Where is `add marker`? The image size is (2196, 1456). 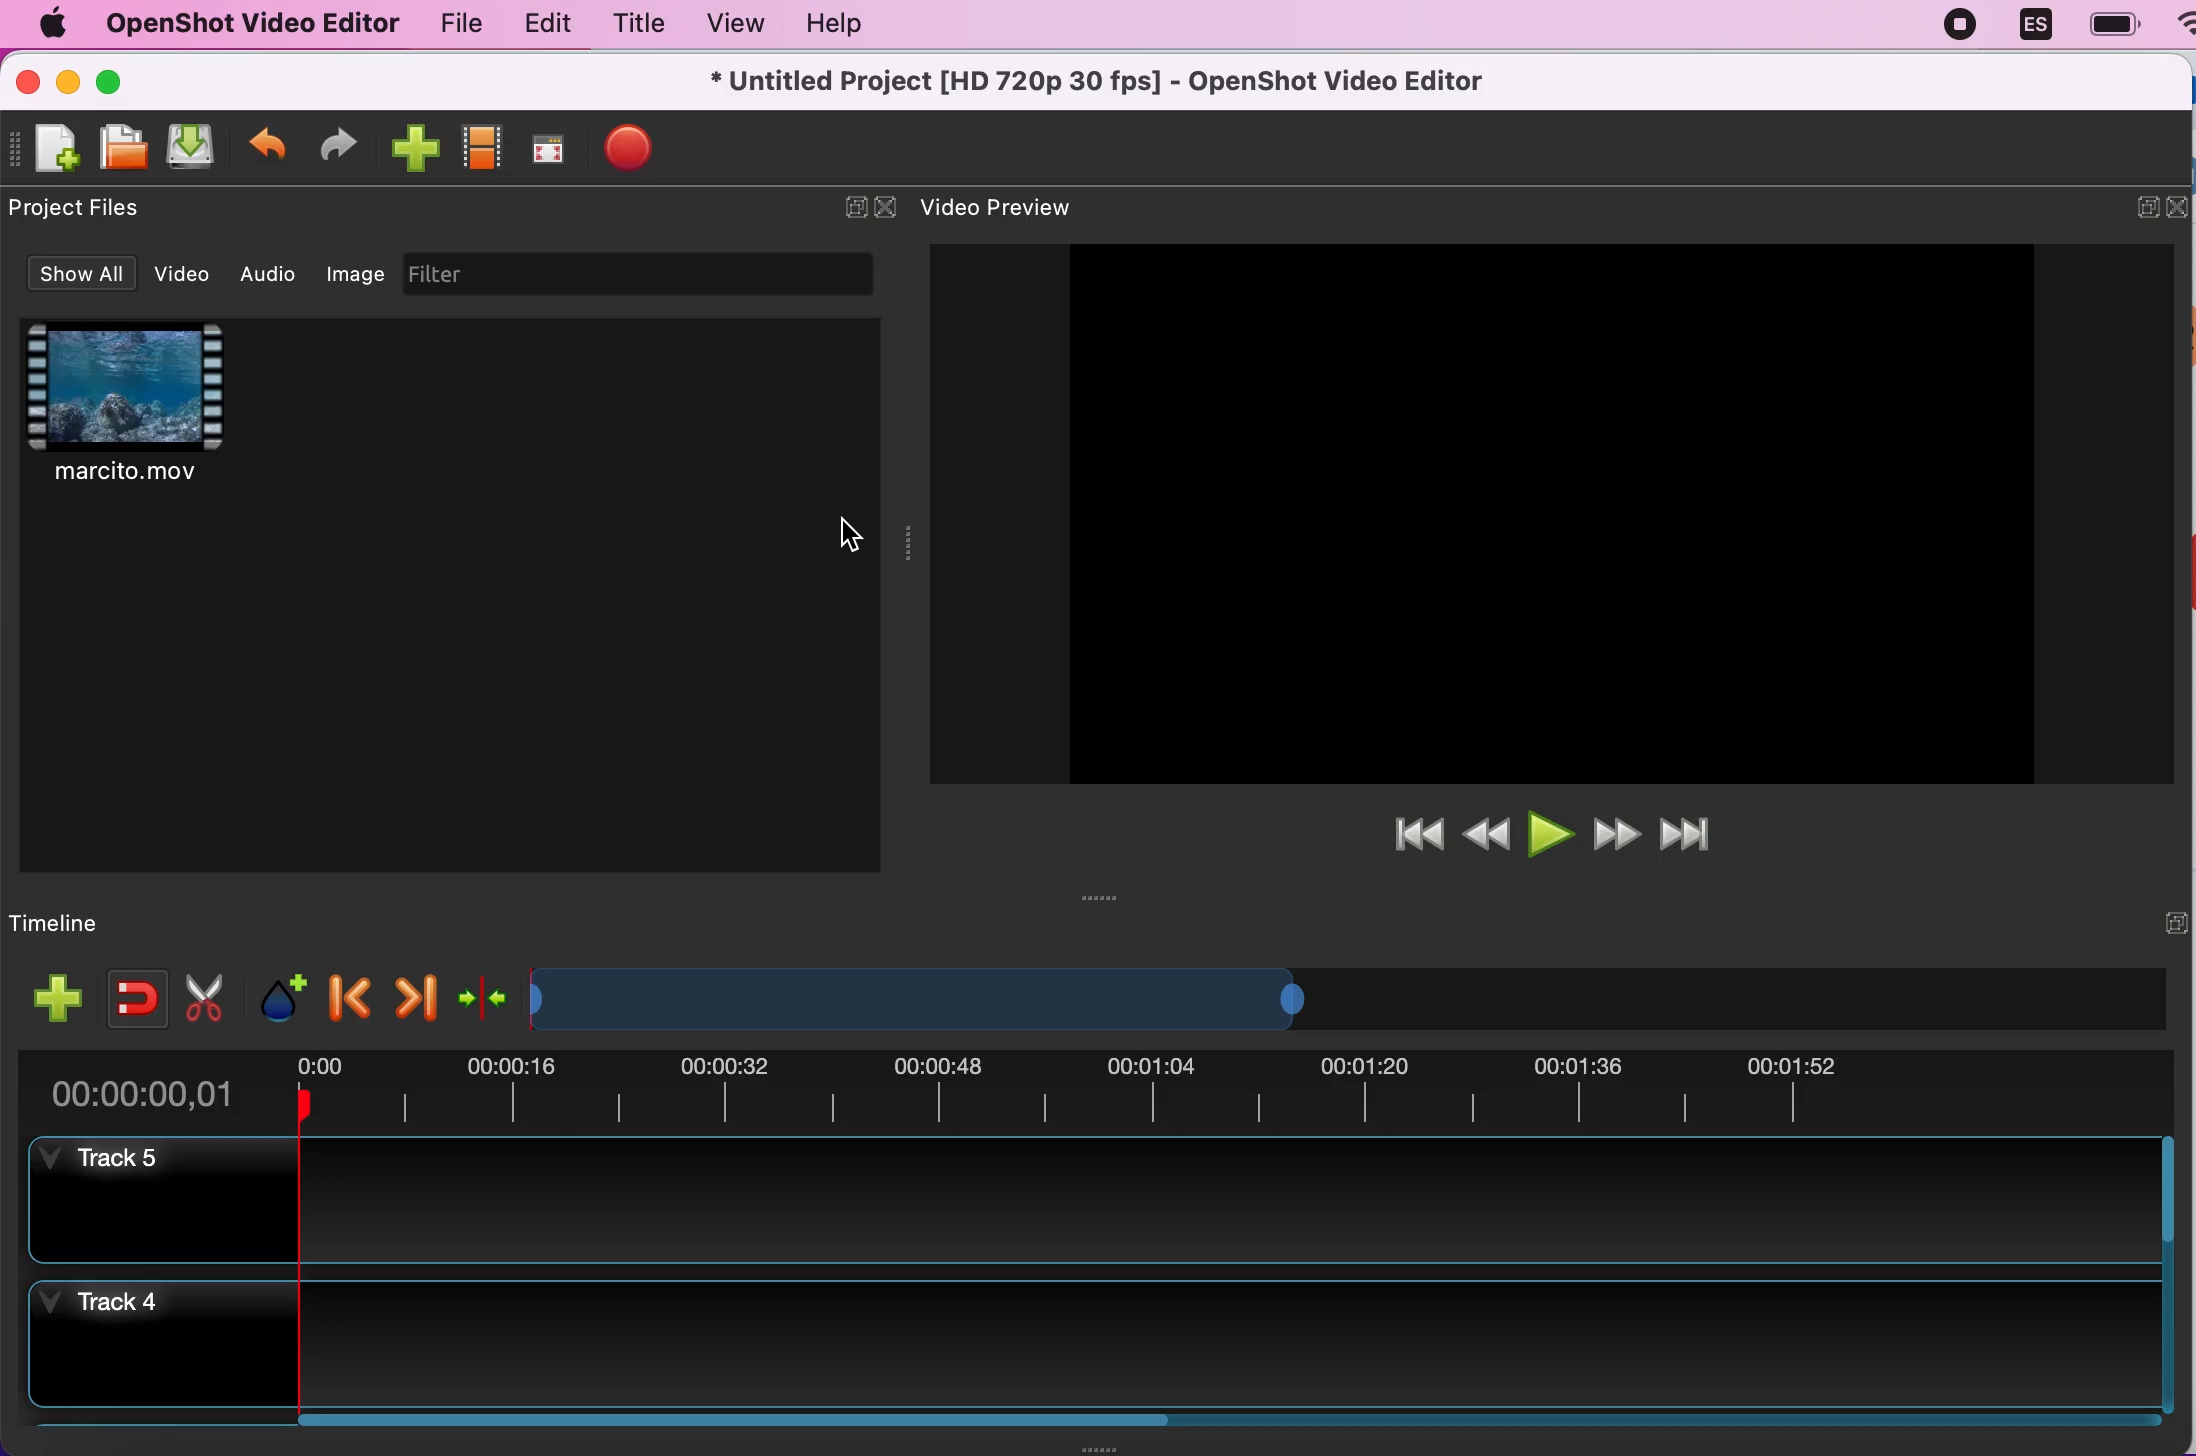 add marker is located at coordinates (285, 994).